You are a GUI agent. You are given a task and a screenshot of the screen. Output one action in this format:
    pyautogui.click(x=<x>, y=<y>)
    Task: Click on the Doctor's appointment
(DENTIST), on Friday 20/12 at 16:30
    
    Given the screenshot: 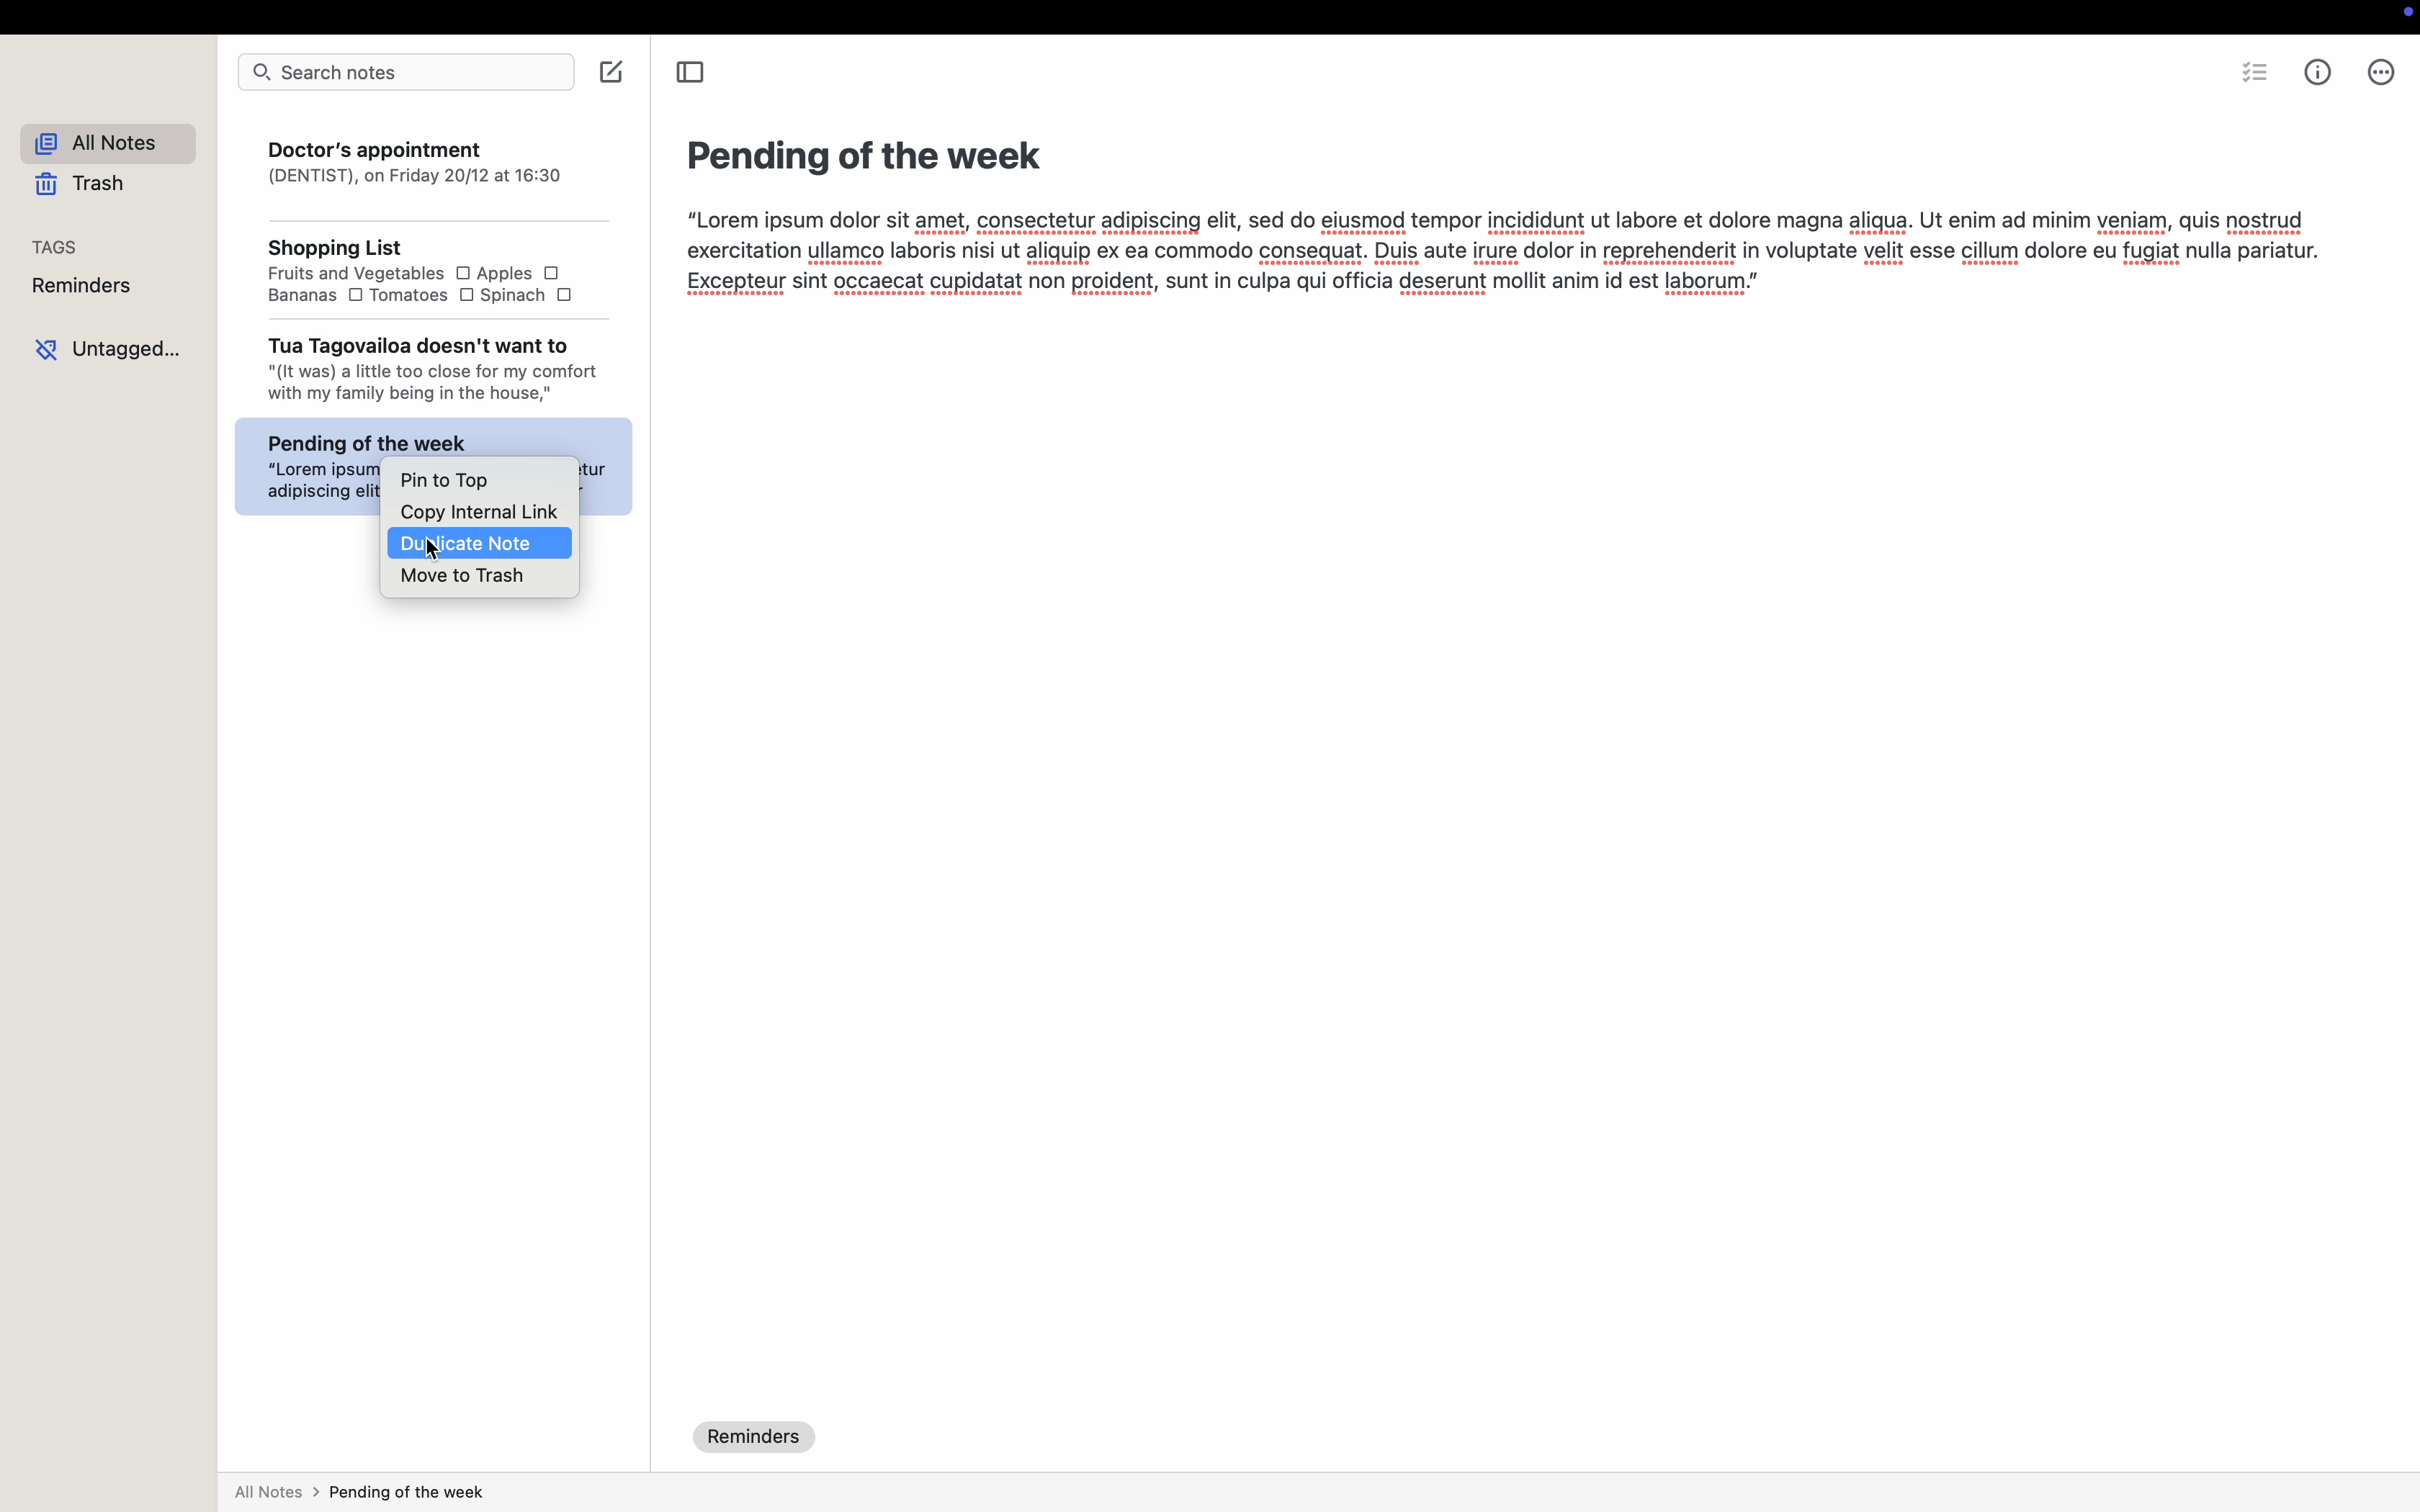 What is the action you would take?
    pyautogui.click(x=430, y=170)
    